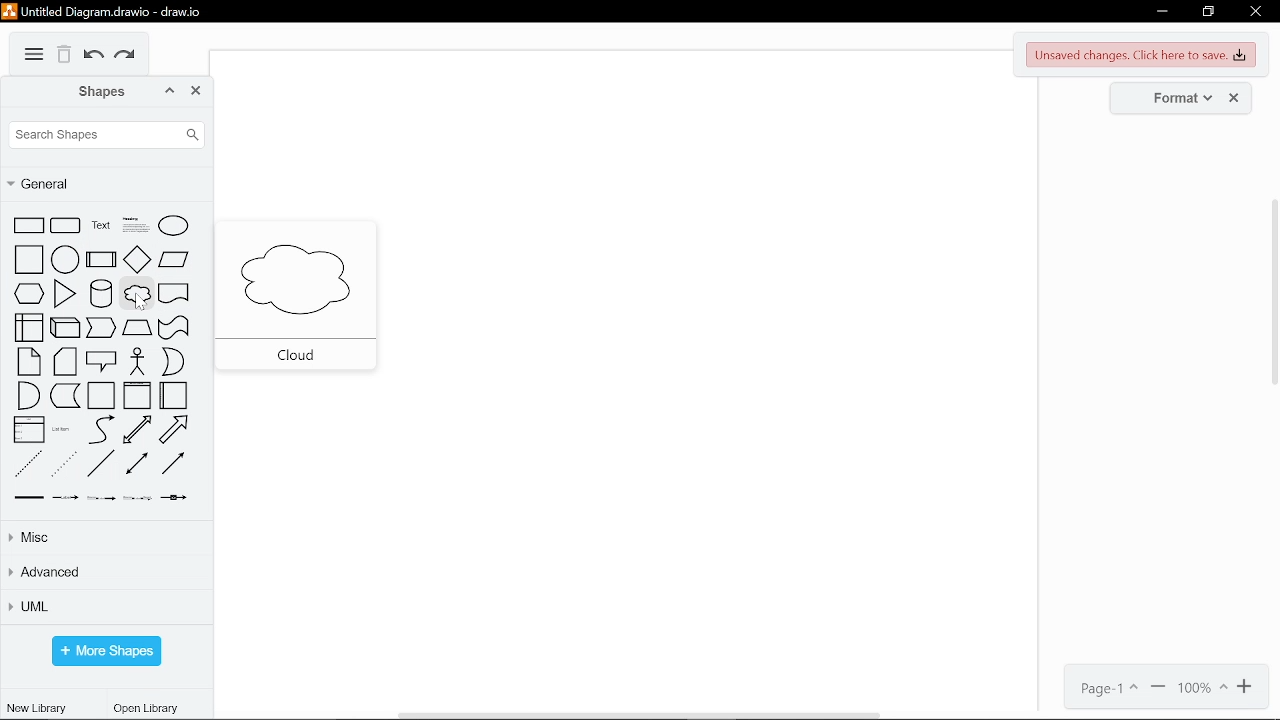  What do you see at coordinates (174, 497) in the screenshot?
I see `connector with symbol` at bounding box center [174, 497].